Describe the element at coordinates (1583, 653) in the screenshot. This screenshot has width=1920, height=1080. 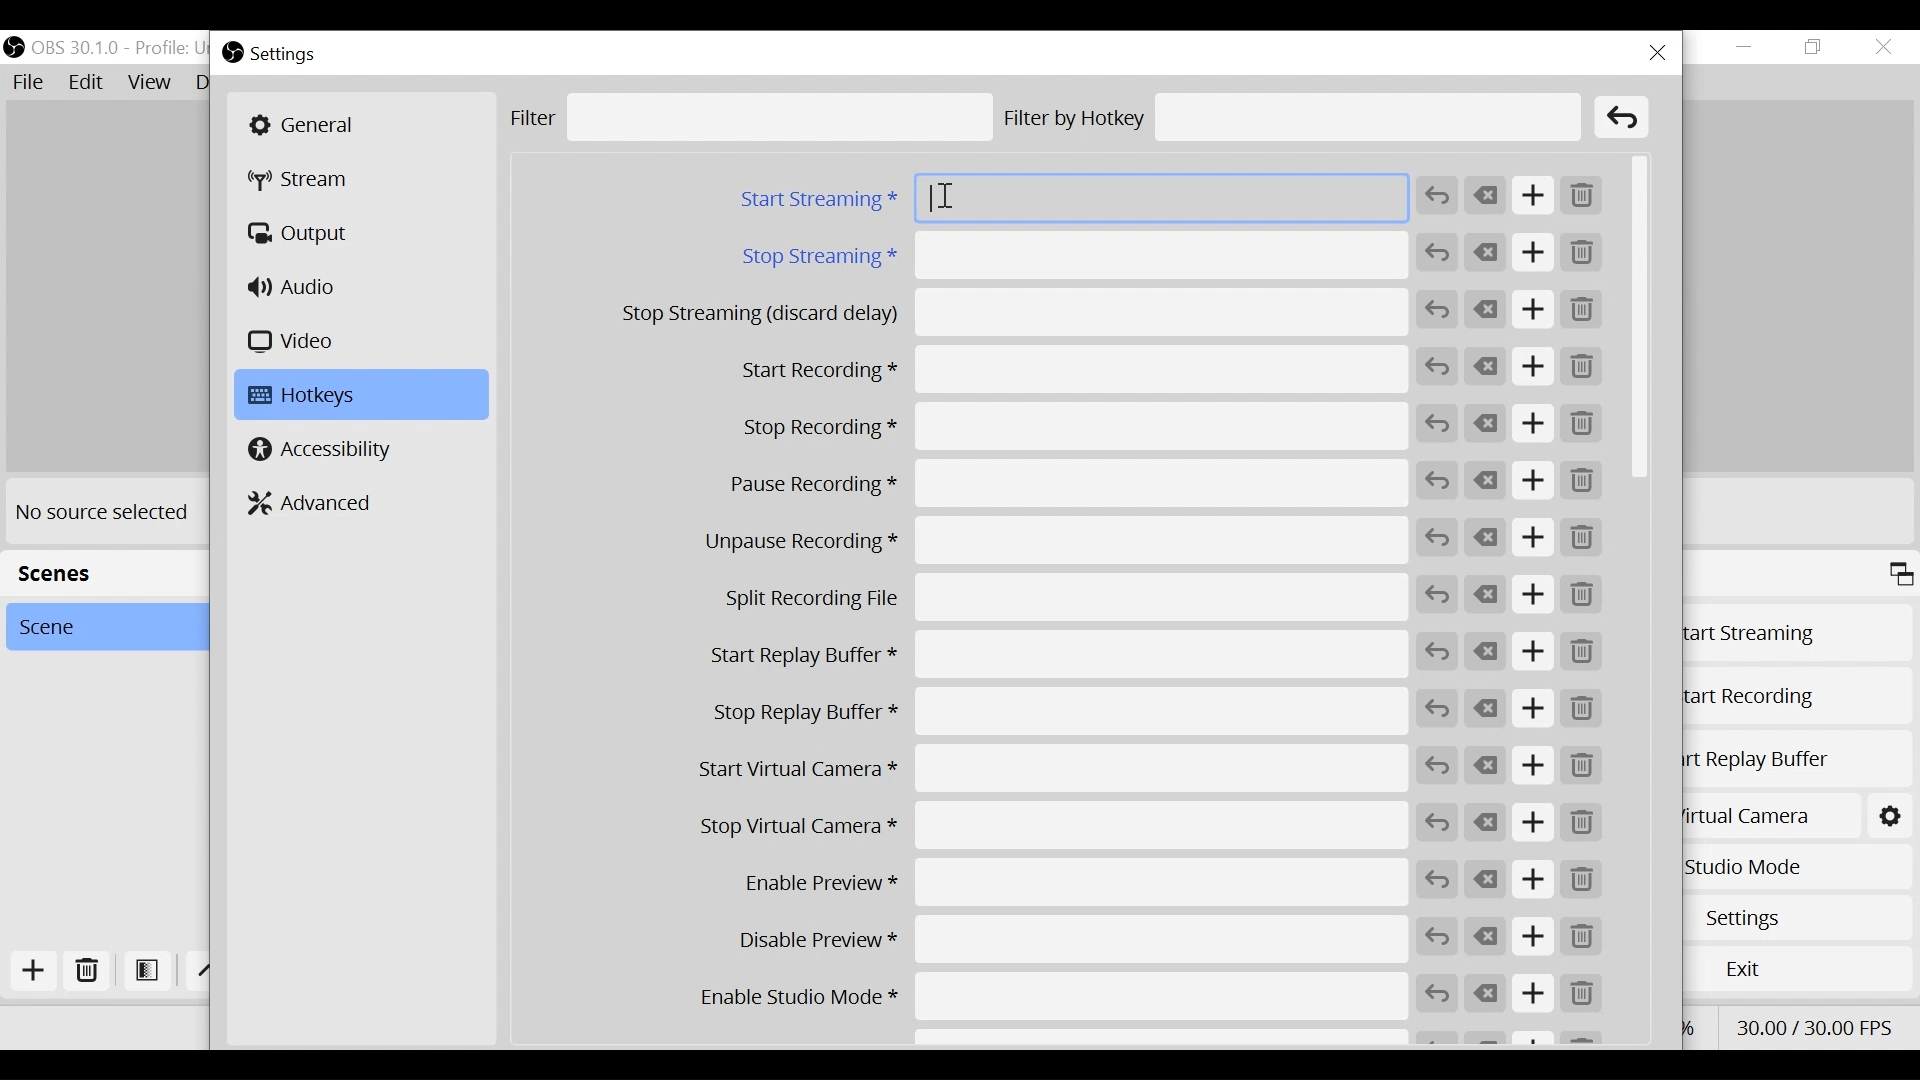
I see `Remove` at that location.